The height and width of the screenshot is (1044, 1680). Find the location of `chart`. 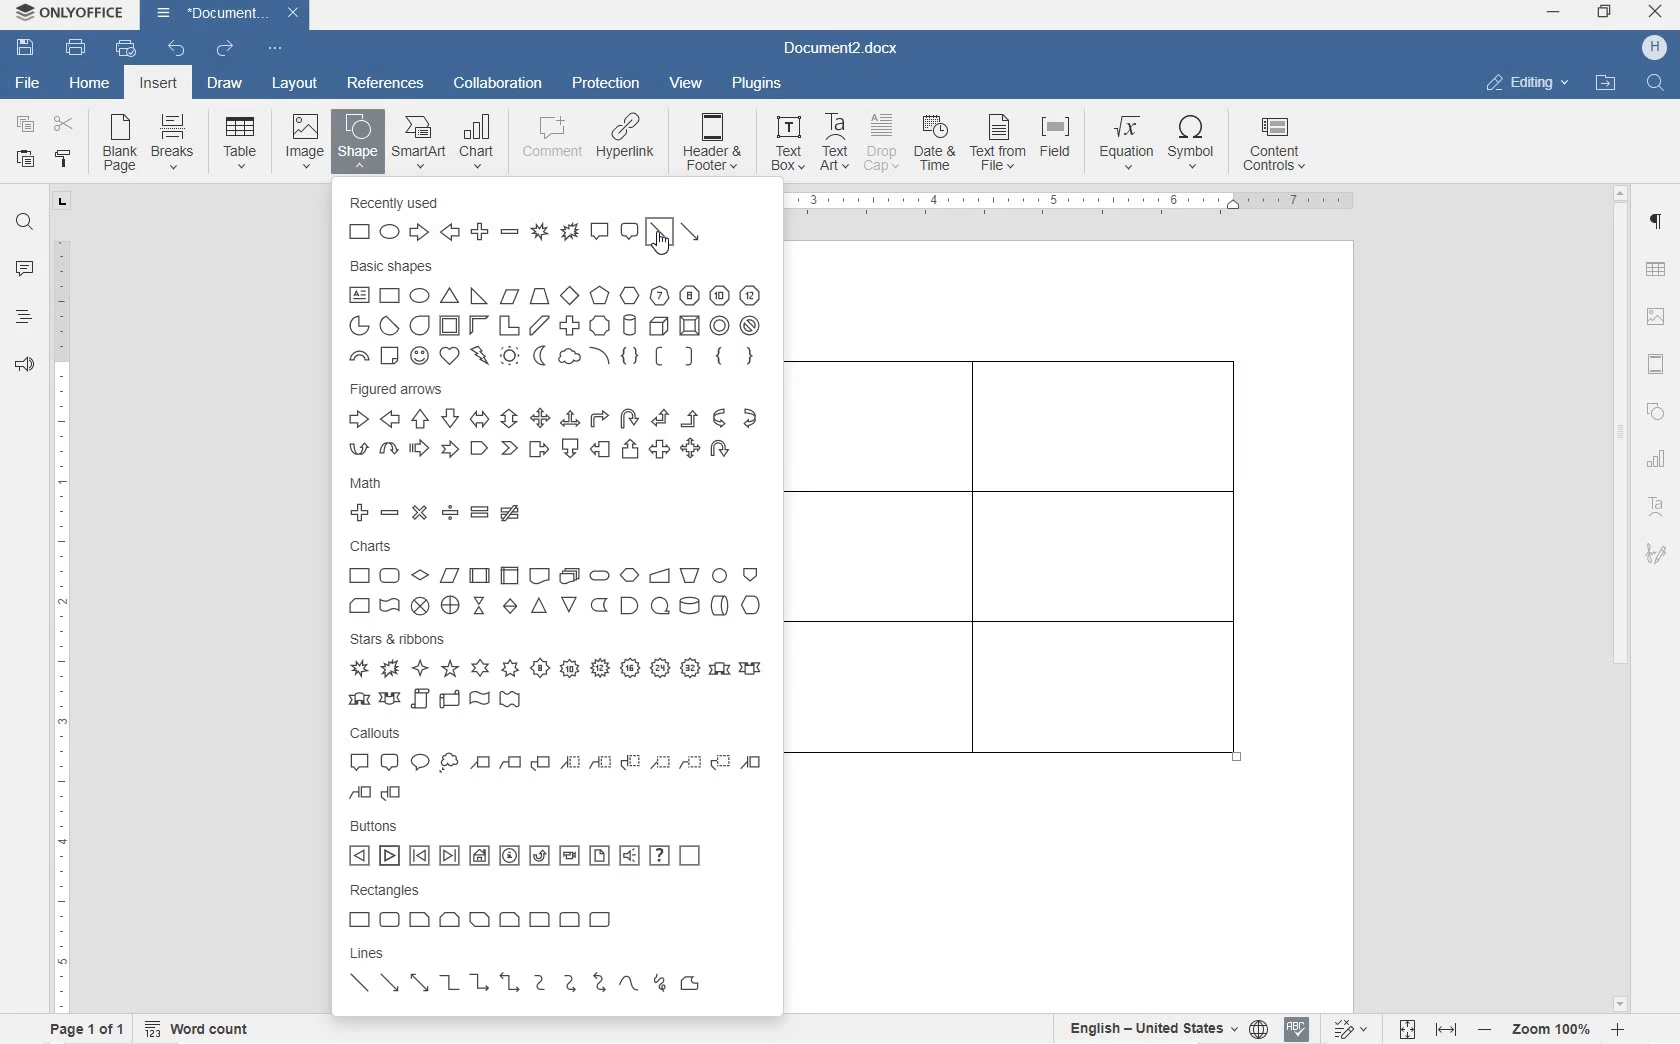

chart is located at coordinates (1659, 458).